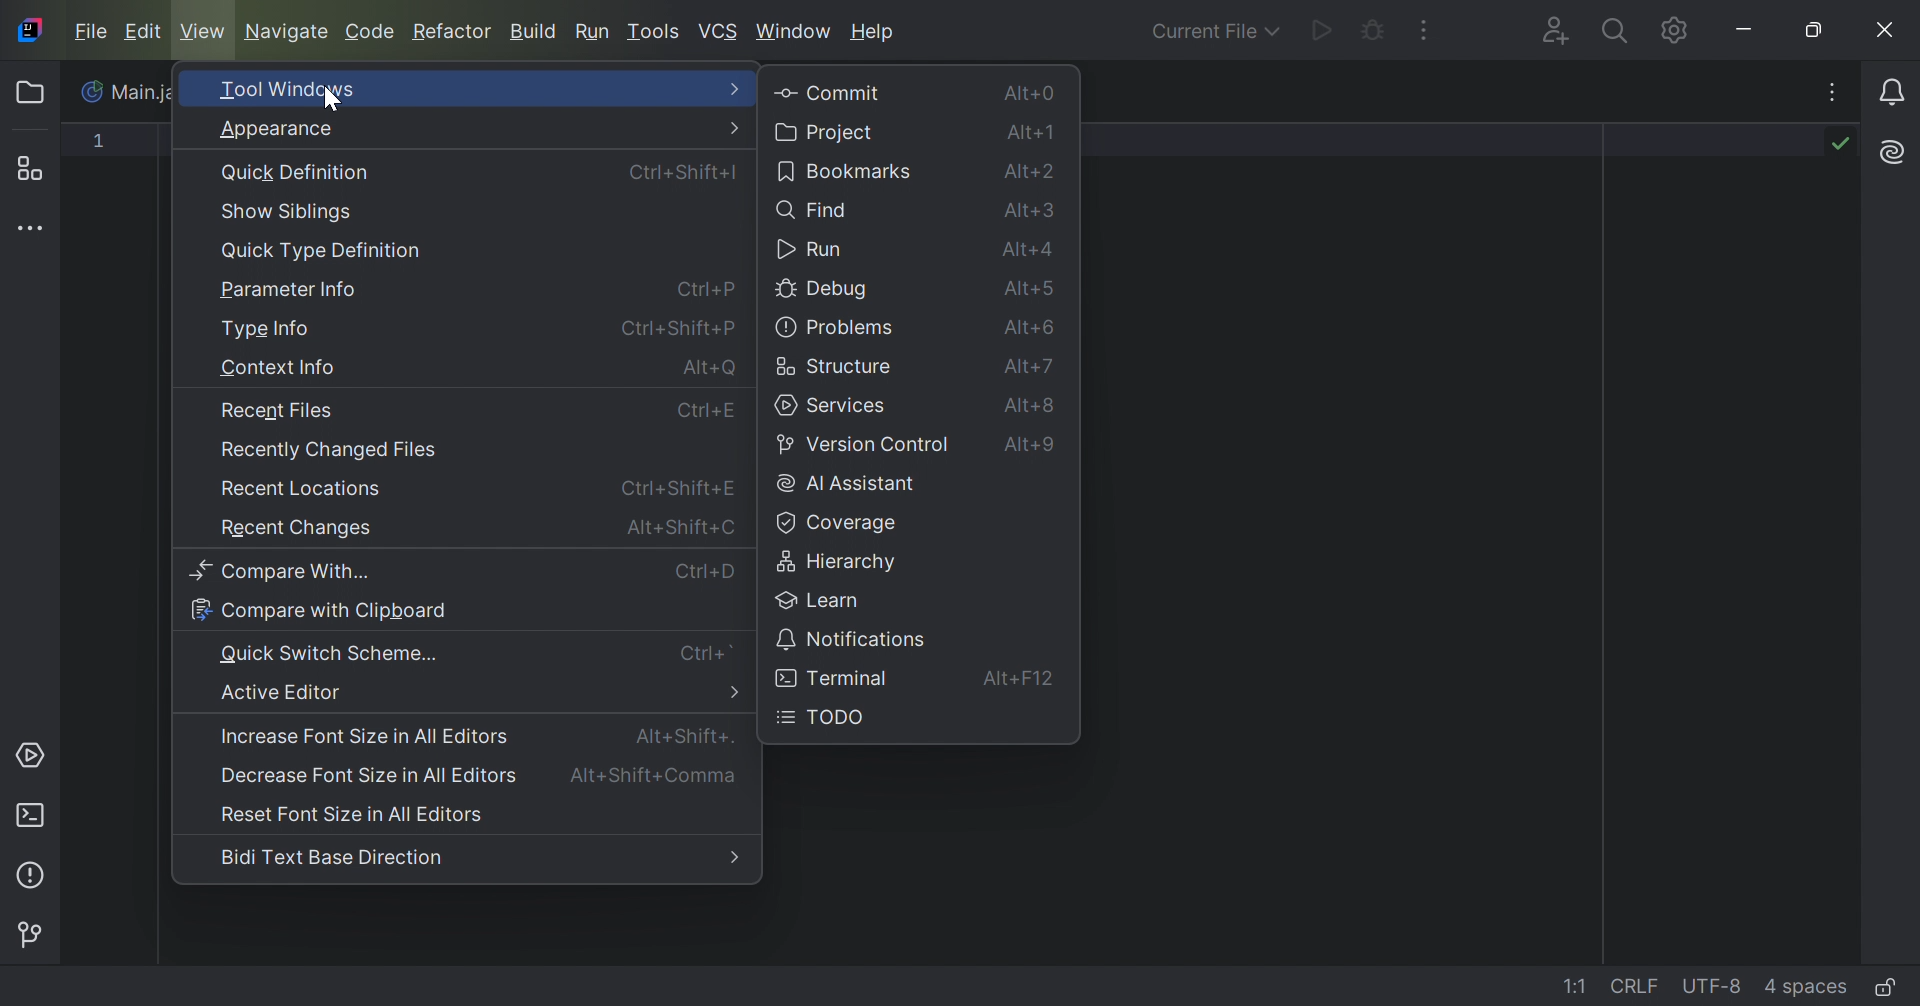  What do you see at coordinates (711, 370) in the screenshot?
I see `Alt+Q` at bounding box center [711, 370].